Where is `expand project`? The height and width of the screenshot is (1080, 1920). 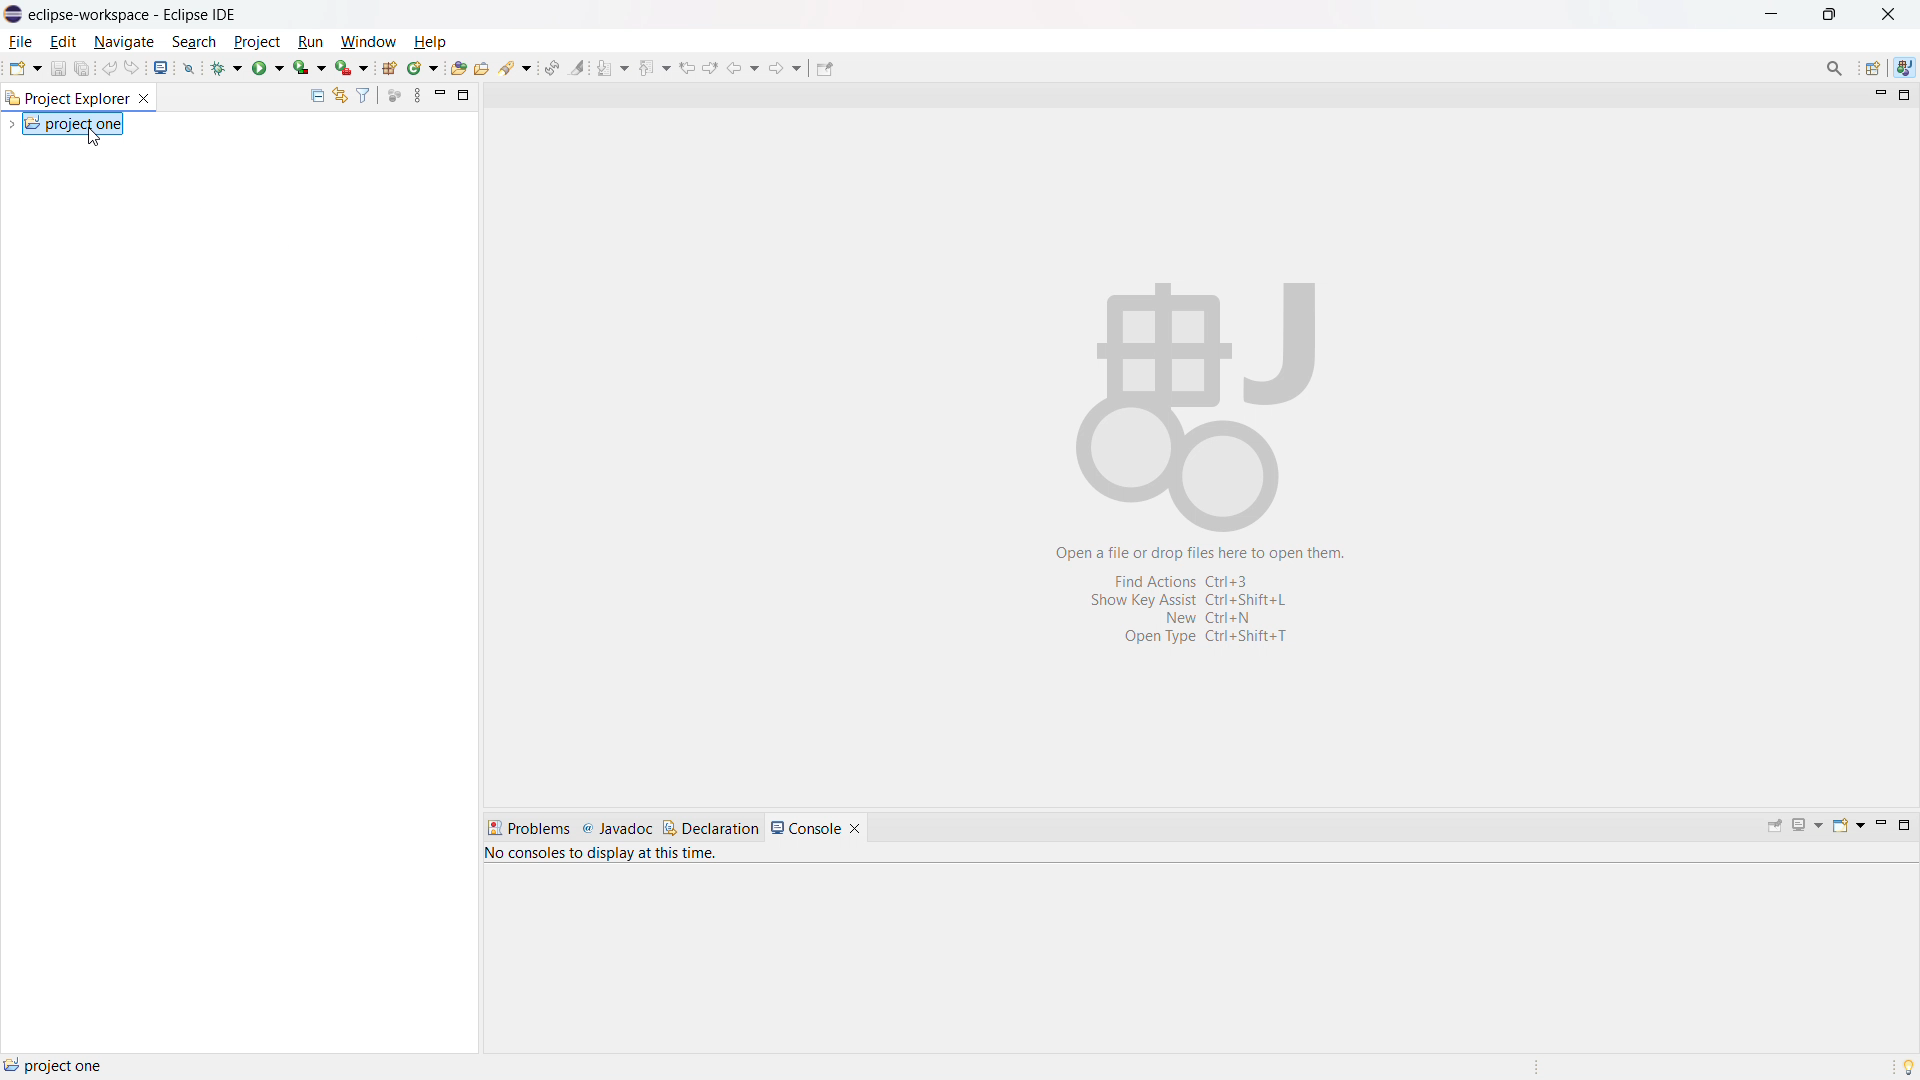 expand project is located at coordinates (12, 124).